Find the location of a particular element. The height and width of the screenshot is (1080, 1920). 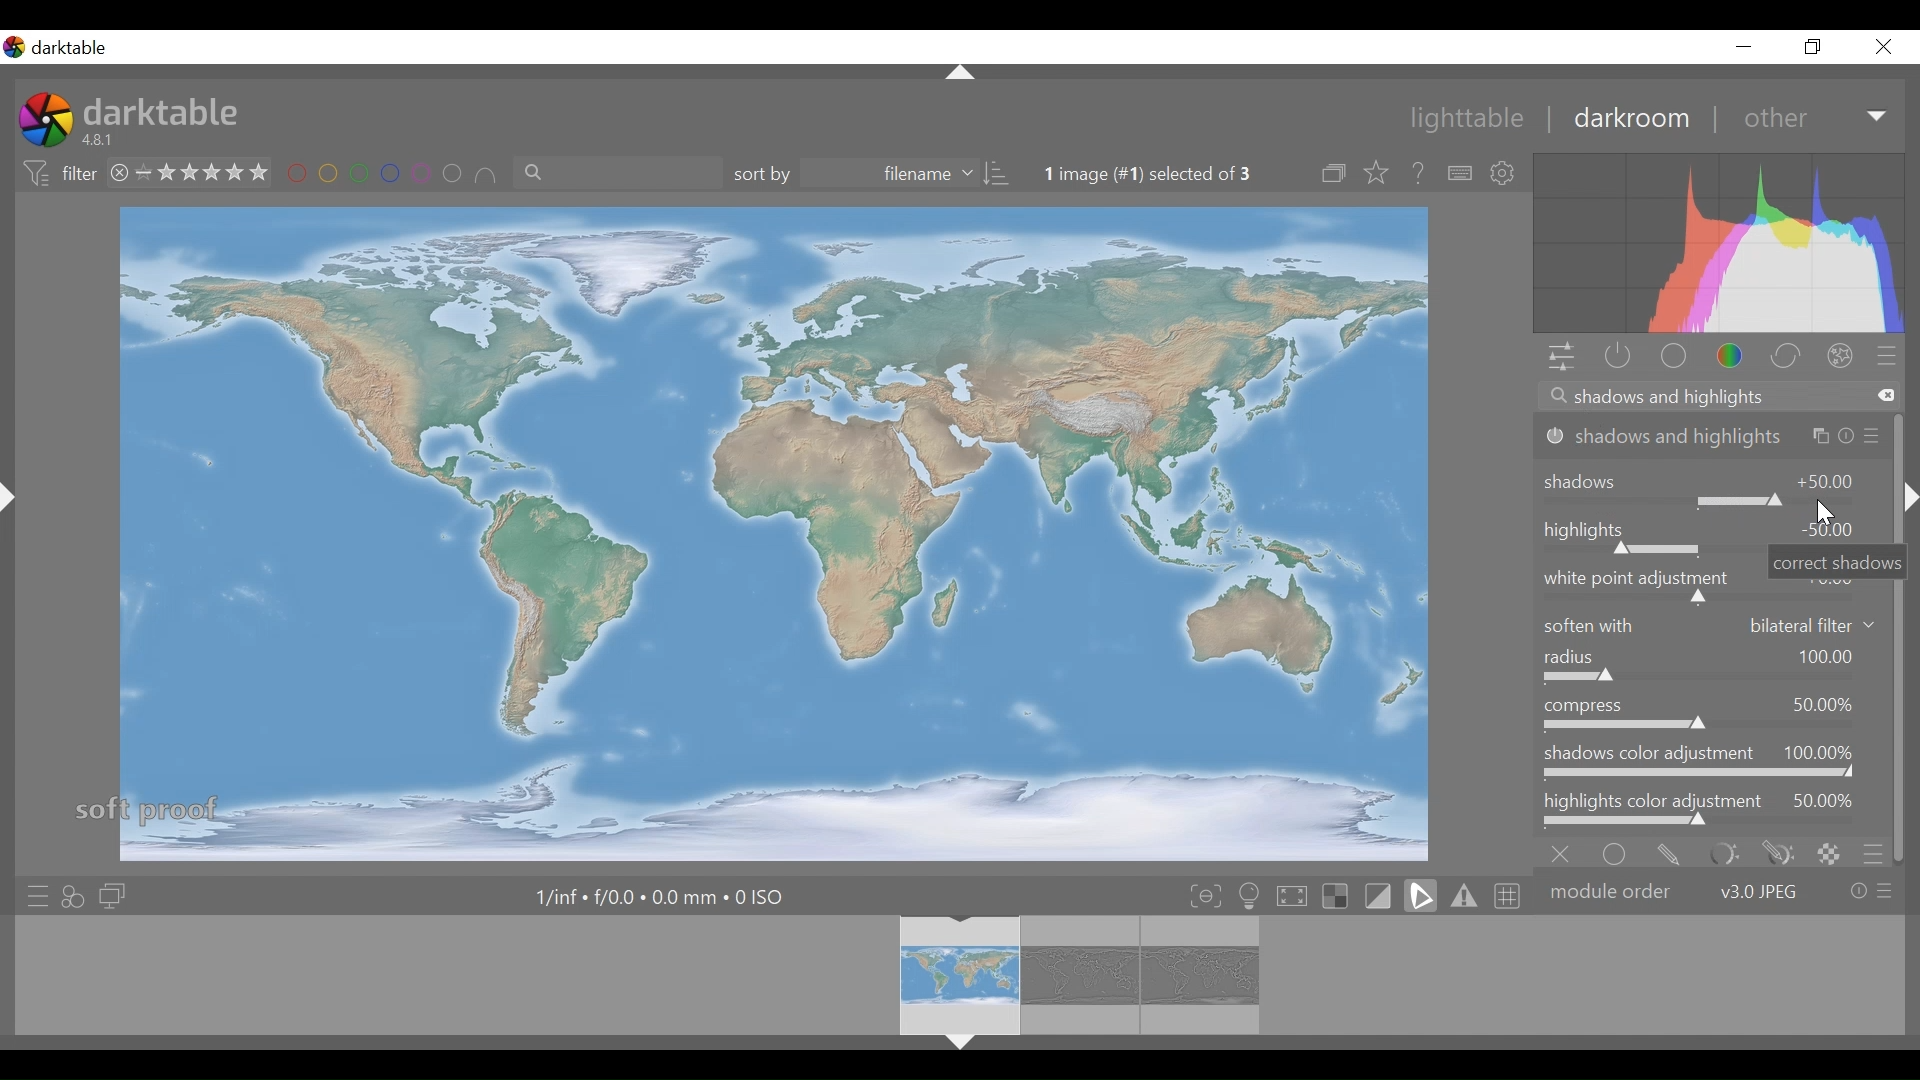

other is located at coordinates (1810, 118).